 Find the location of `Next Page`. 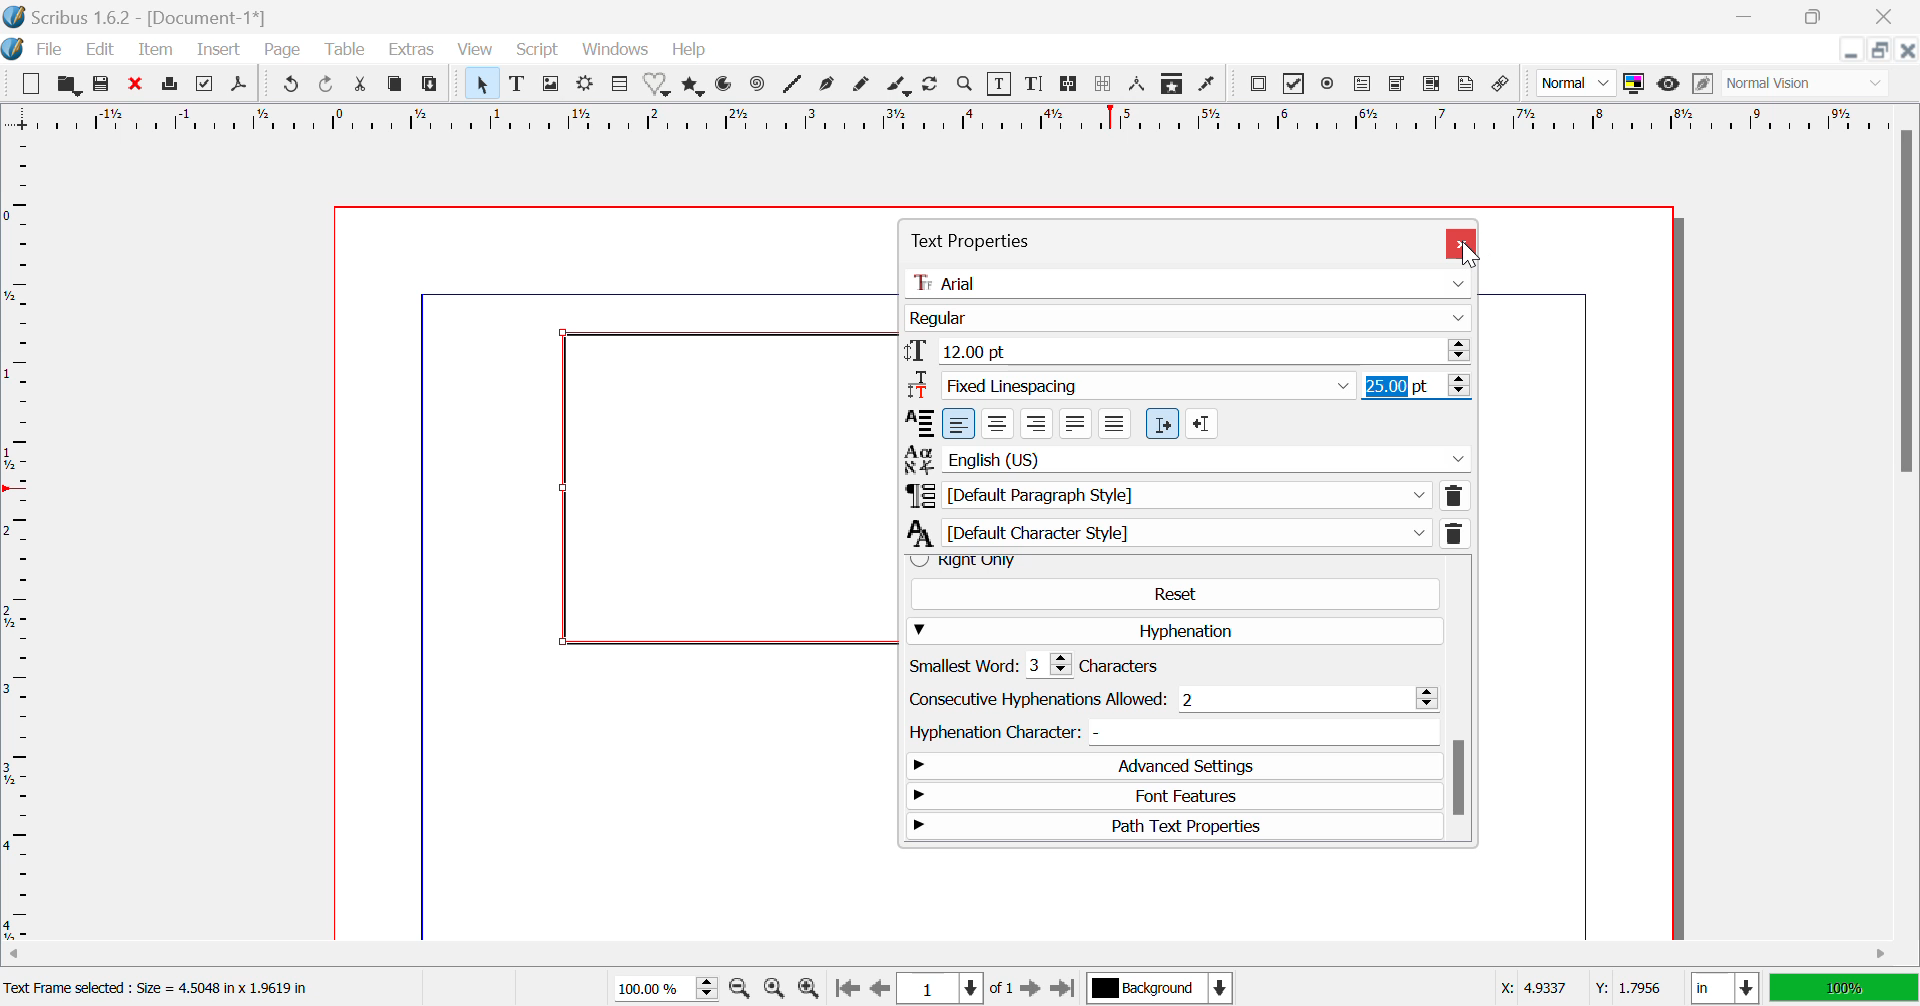

Next Page is located at coordinates (1032, 987).